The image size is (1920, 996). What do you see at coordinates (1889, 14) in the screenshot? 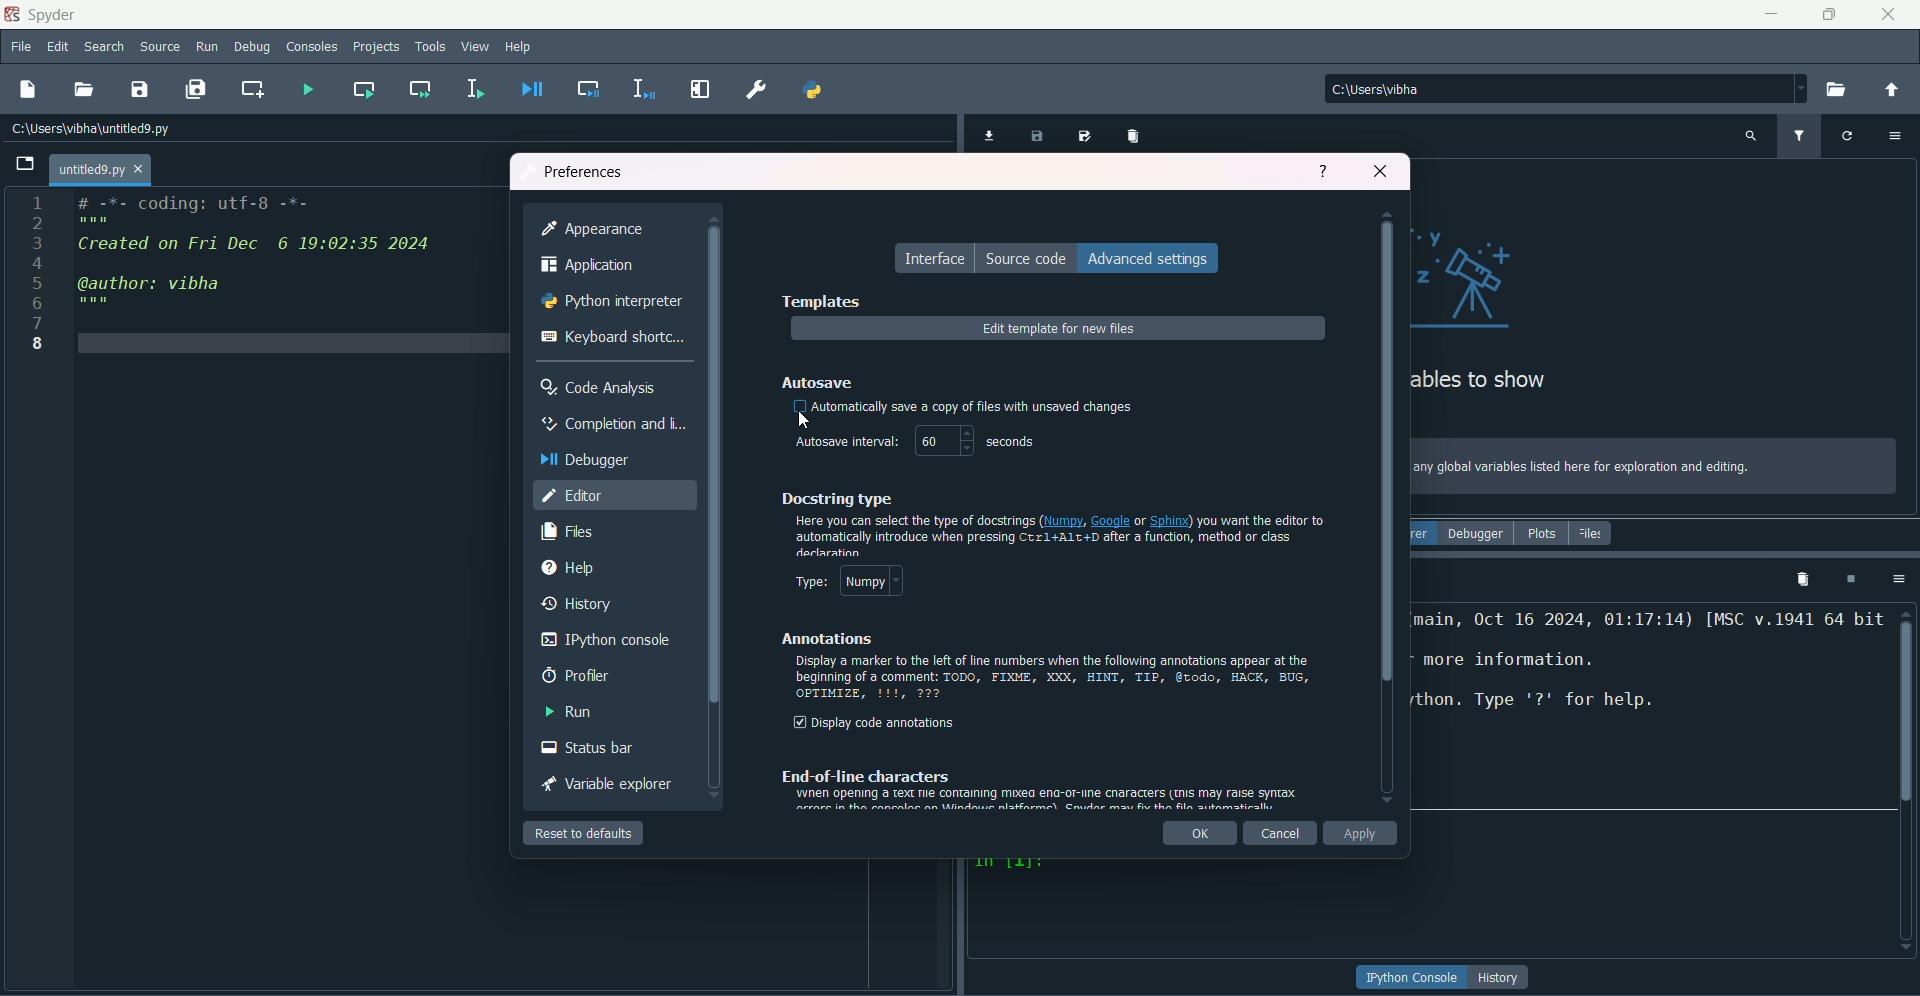
I see `close` at bounding box center [1889, 14].